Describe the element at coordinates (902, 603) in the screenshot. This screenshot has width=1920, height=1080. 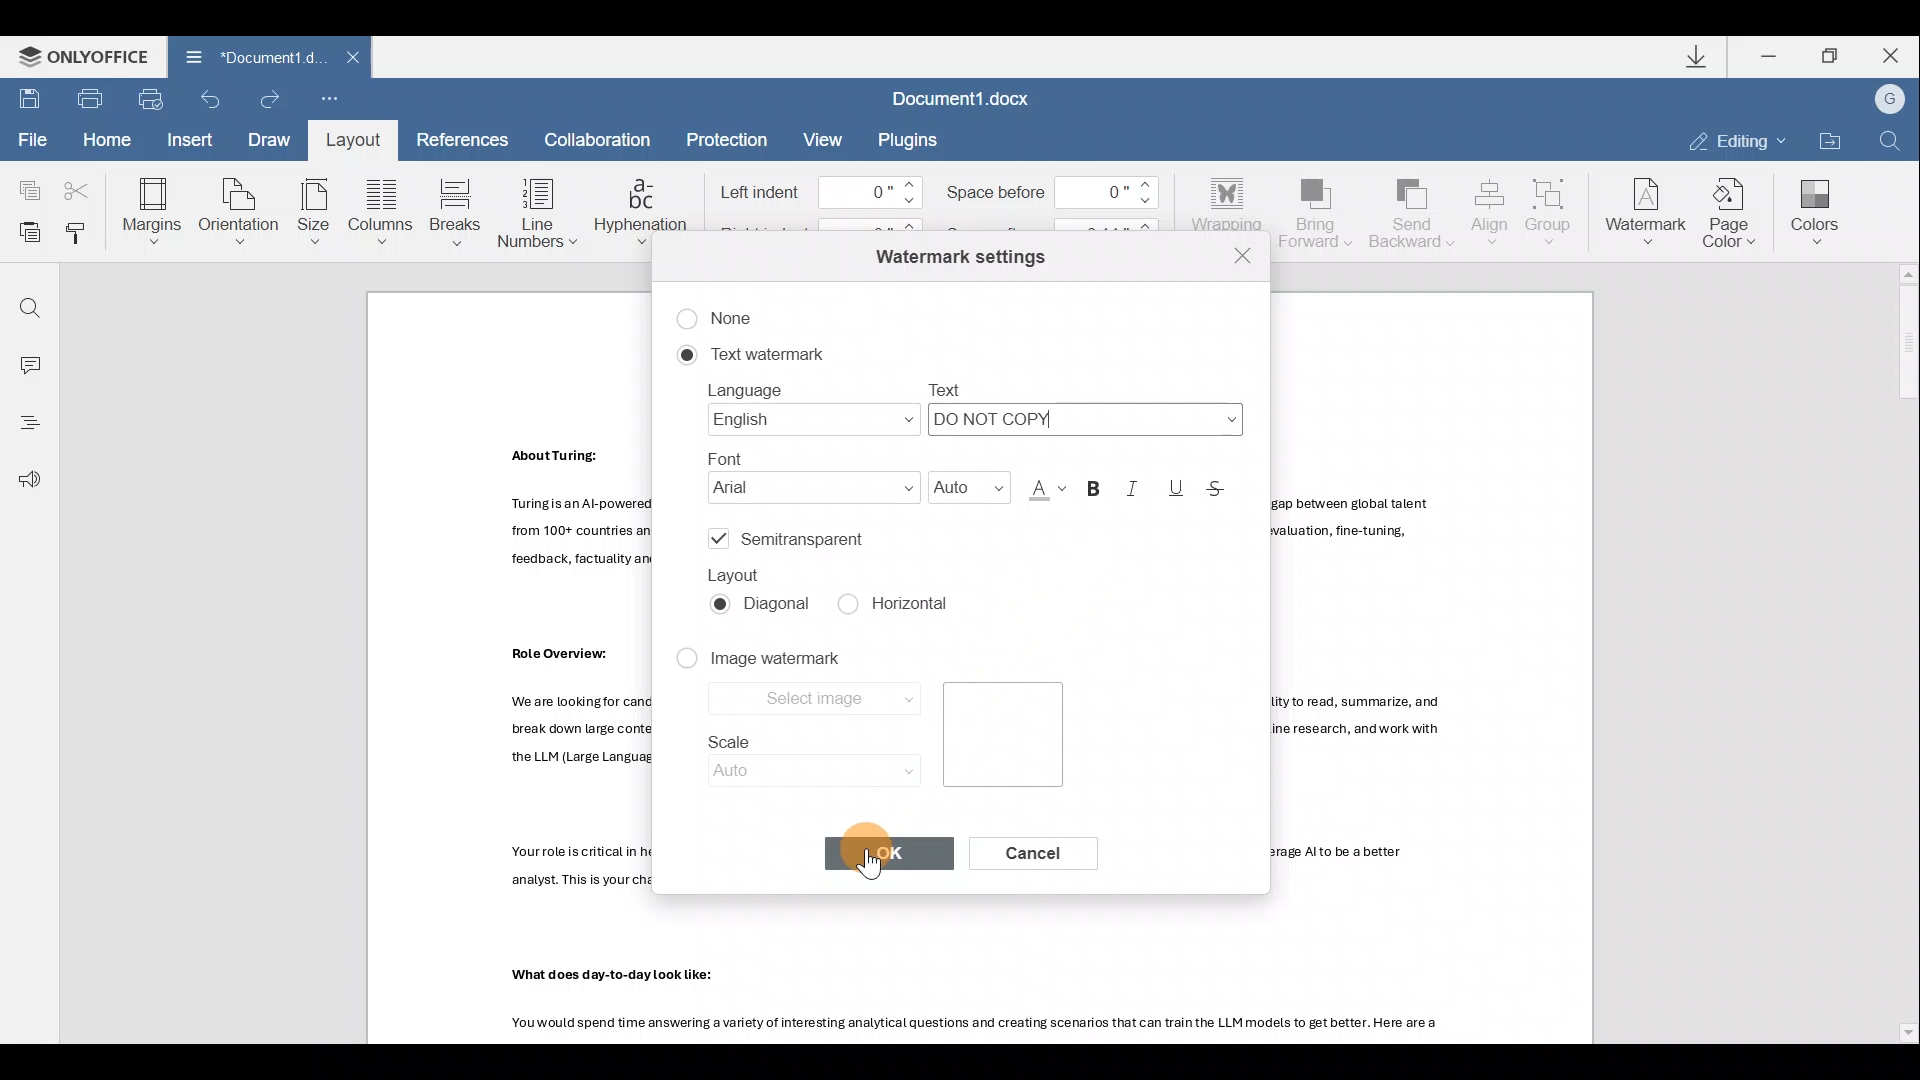
I see `Horizontal` at that location.